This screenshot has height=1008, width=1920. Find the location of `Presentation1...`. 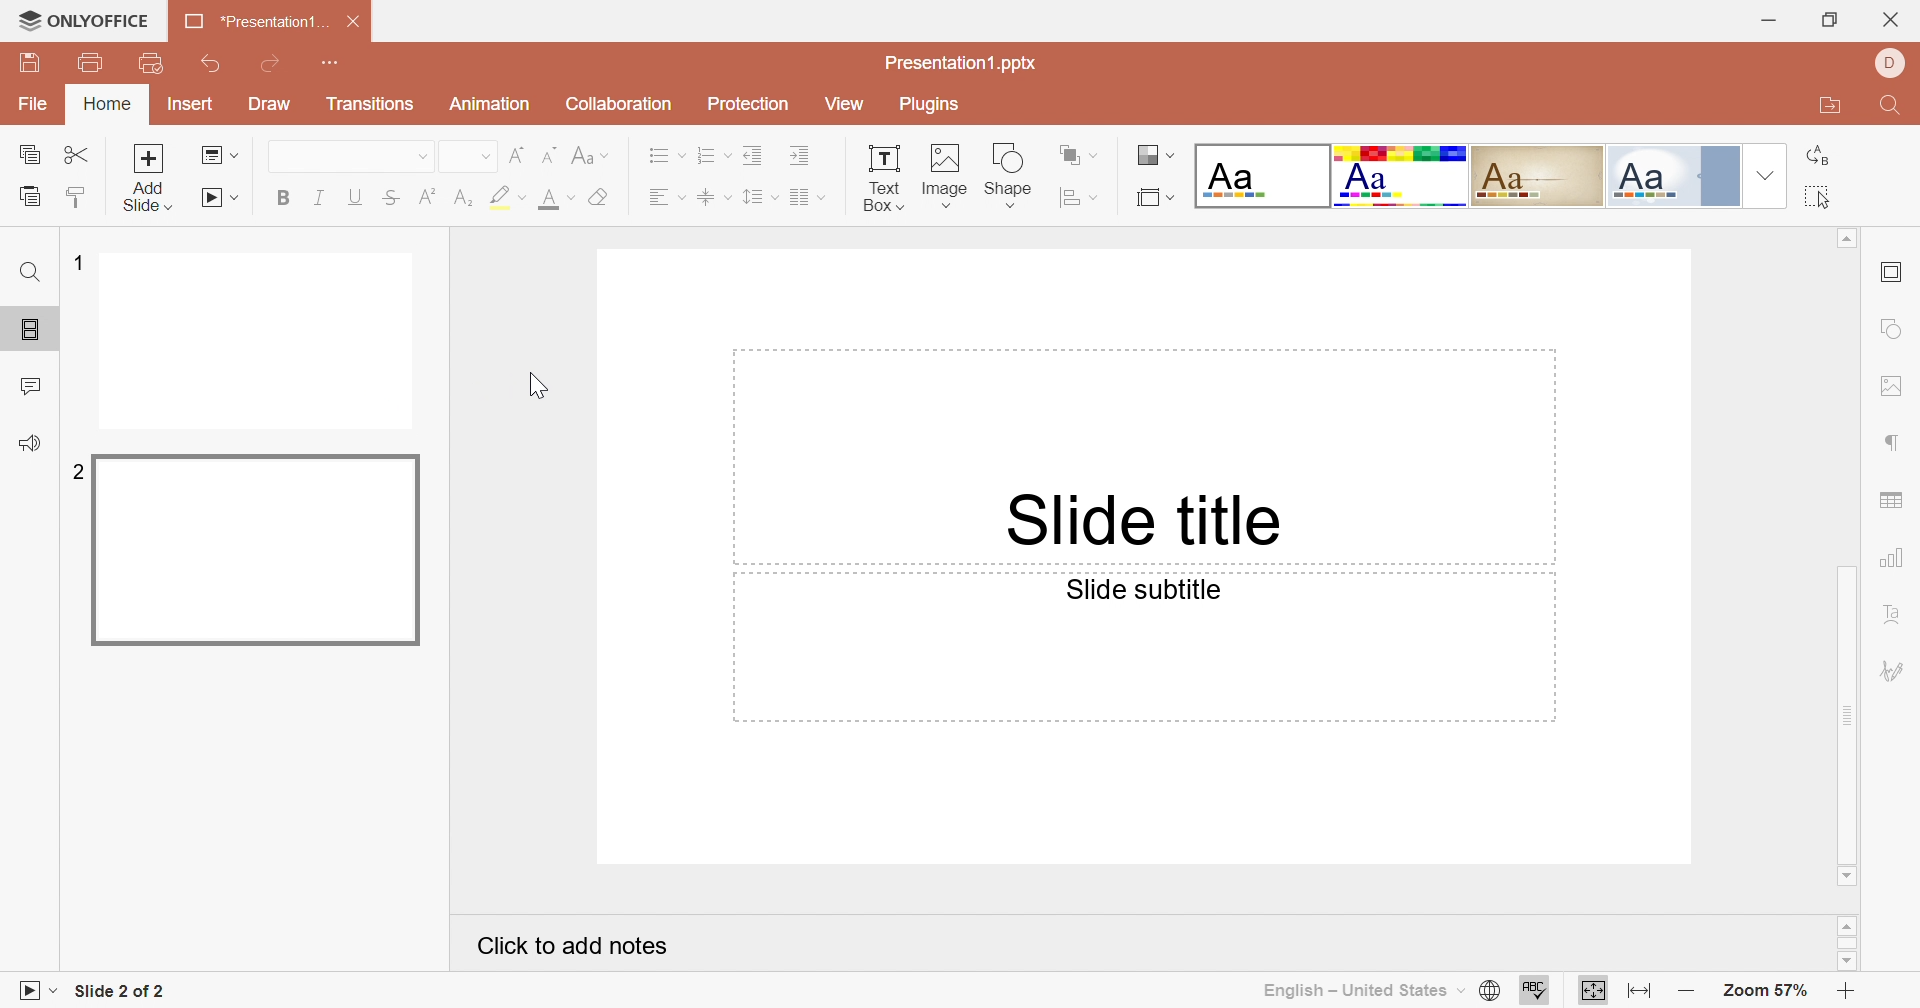

Presentation1... is located at coordinates (255, 21).